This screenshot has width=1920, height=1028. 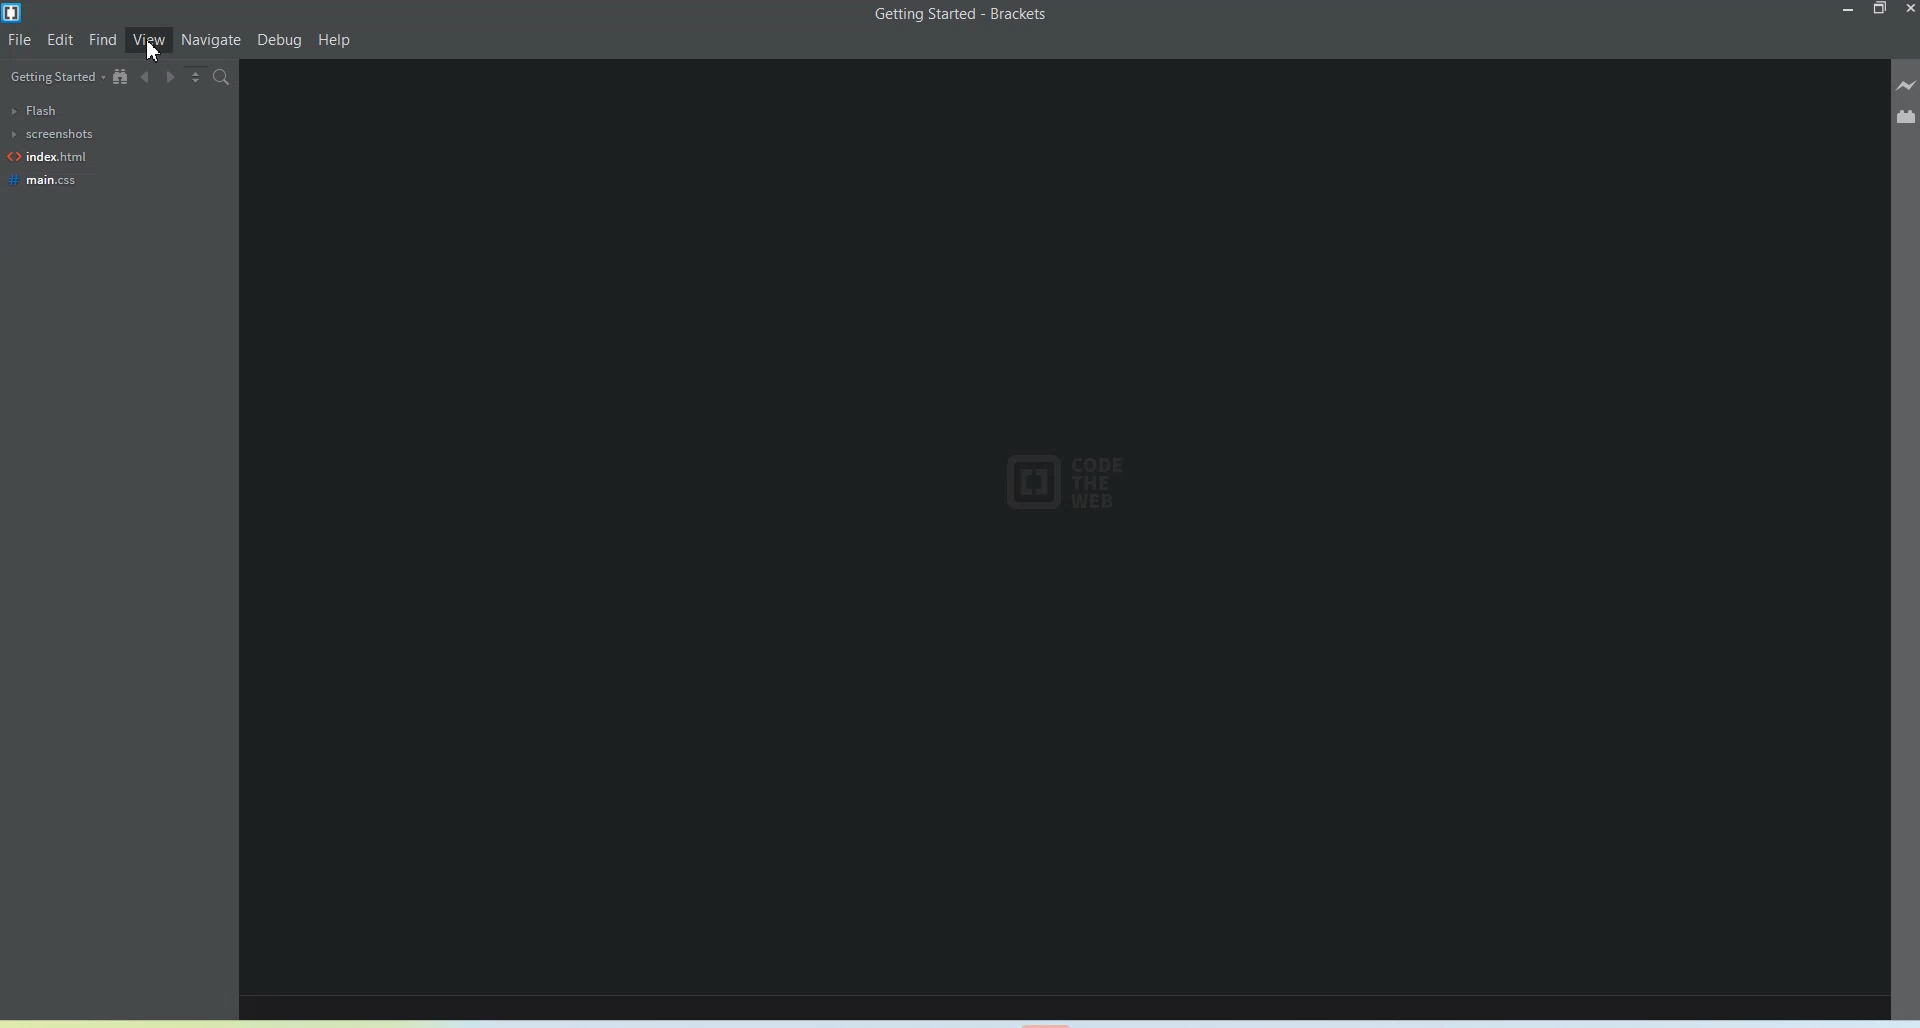 What do you see at coordinates (223, 77) in the screenshot?
I see `Find in files` at bounding box center [223, 77].